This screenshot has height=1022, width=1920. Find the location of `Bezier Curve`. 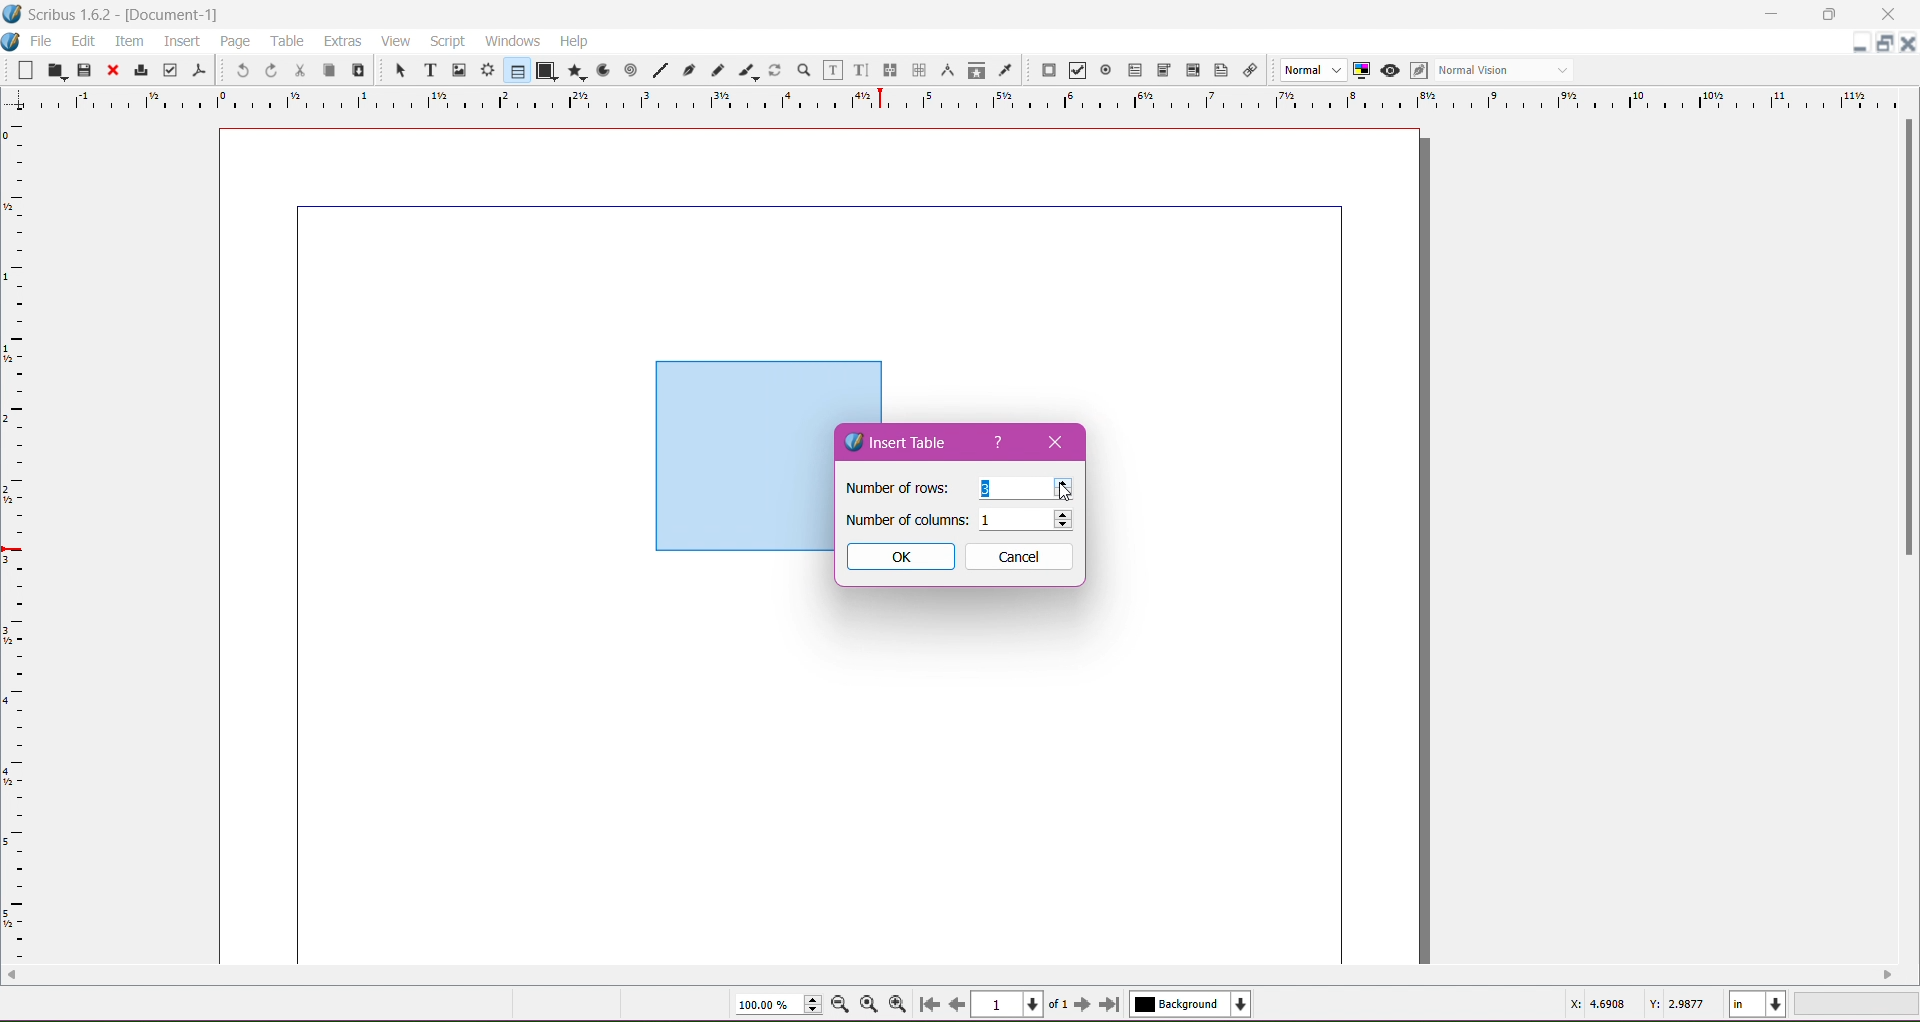

Bezier Curve is located at coordinates (687, 69).